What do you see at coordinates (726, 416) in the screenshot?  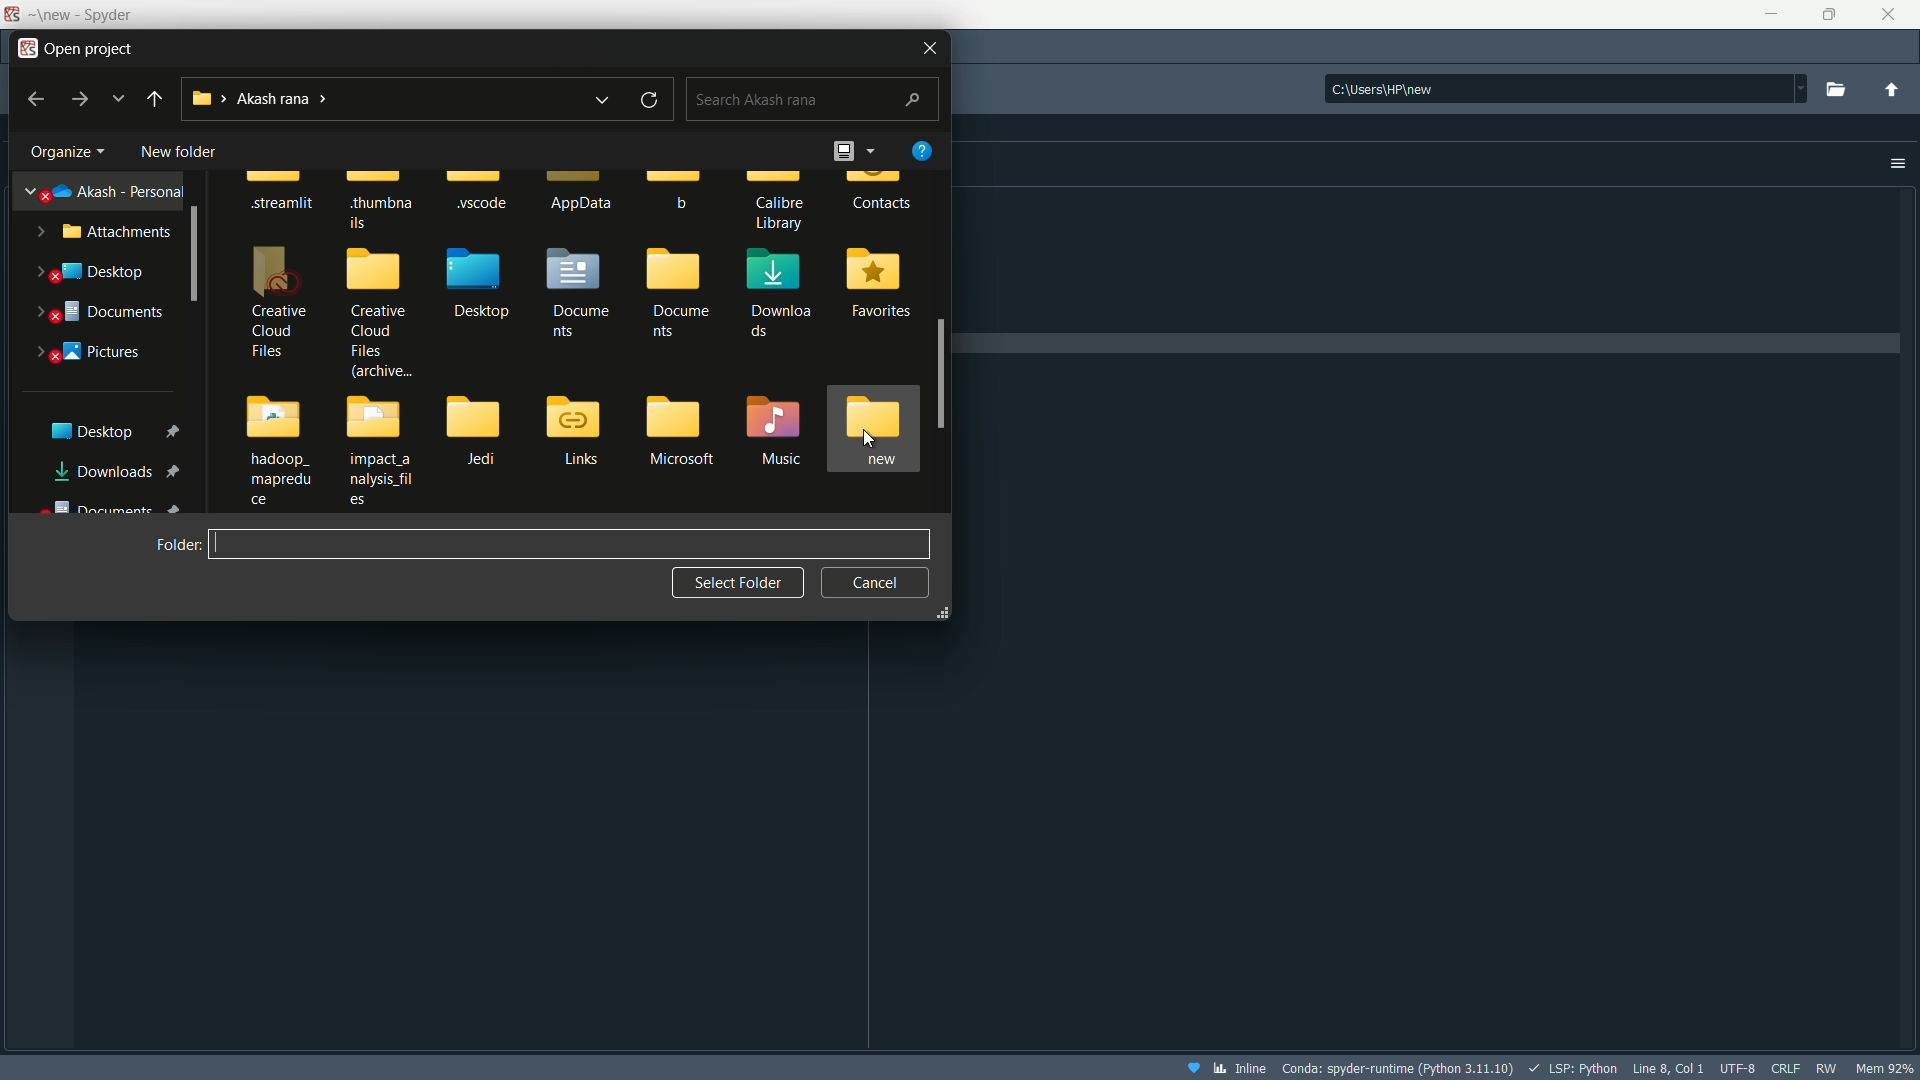 I see `Cursor` at bounding box center [726, 416].